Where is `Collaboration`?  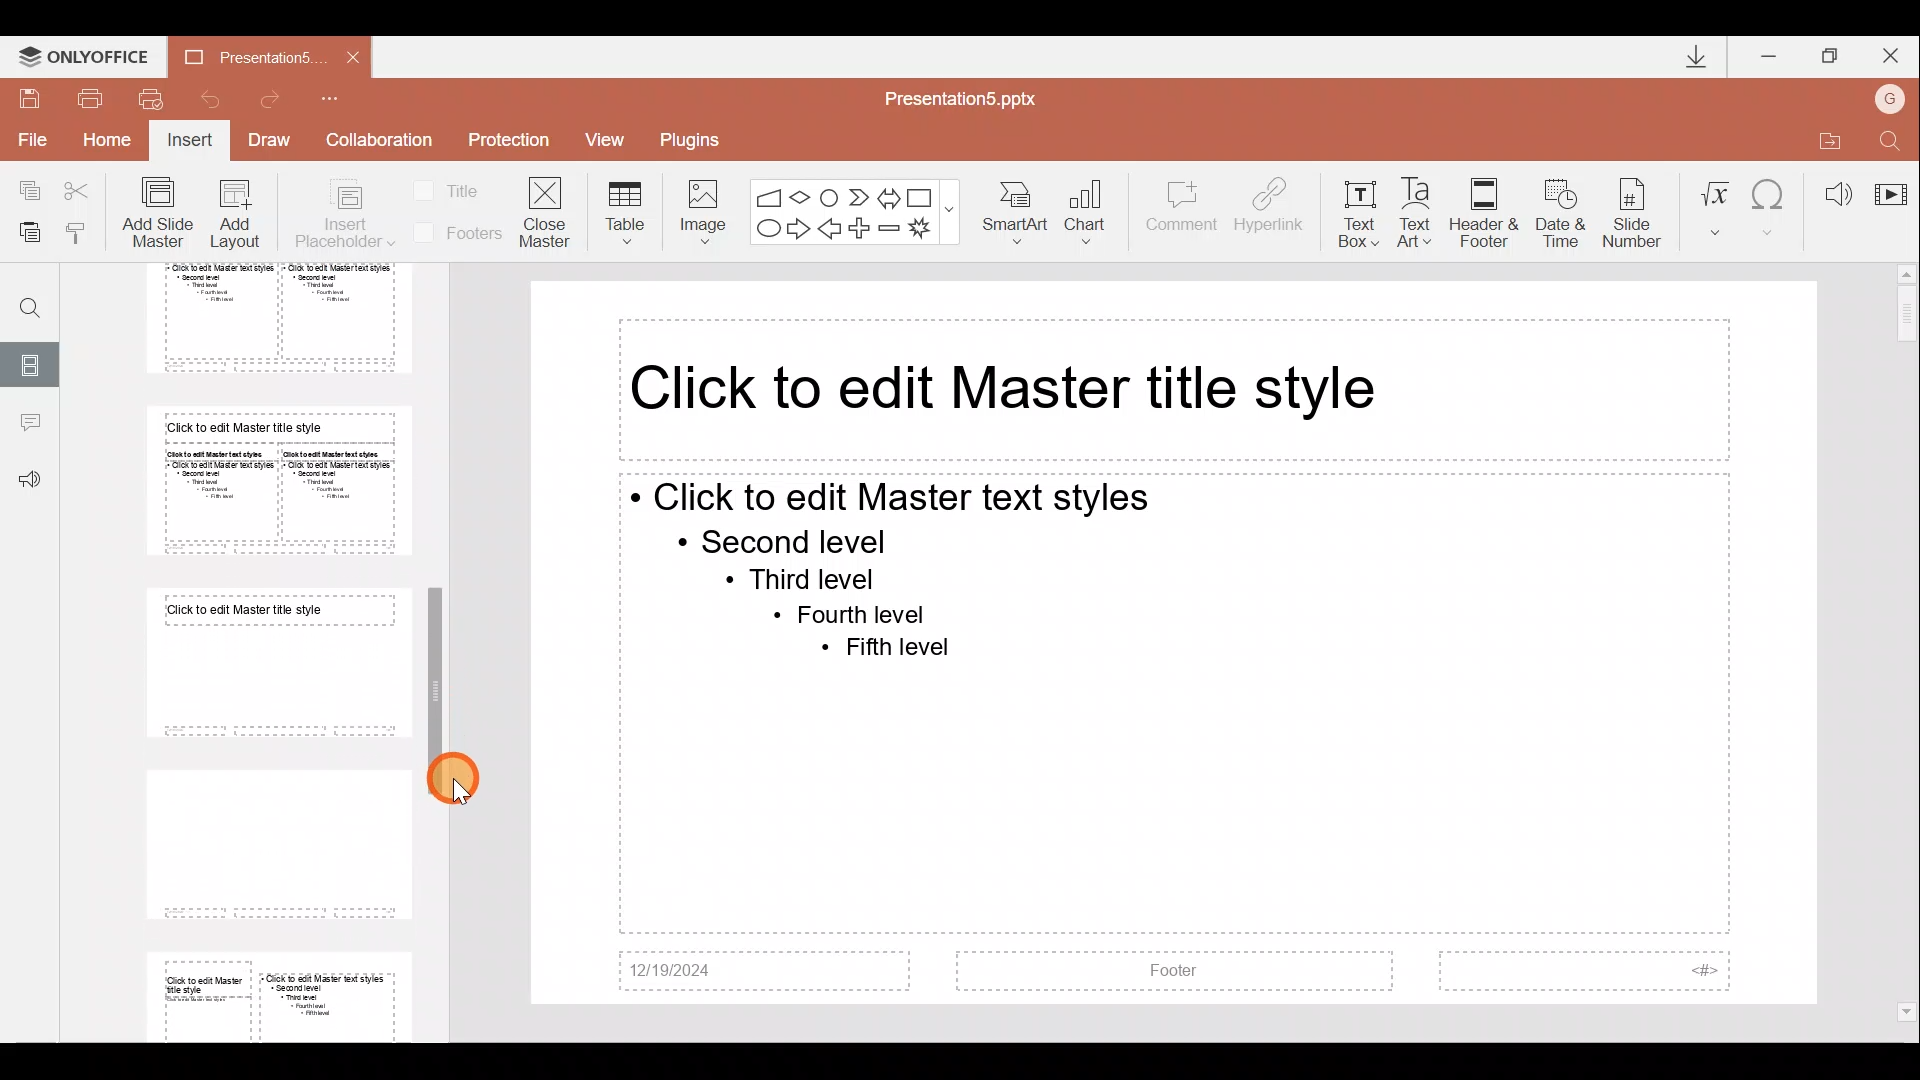 Collaboration is located at coordinates (379, 140).